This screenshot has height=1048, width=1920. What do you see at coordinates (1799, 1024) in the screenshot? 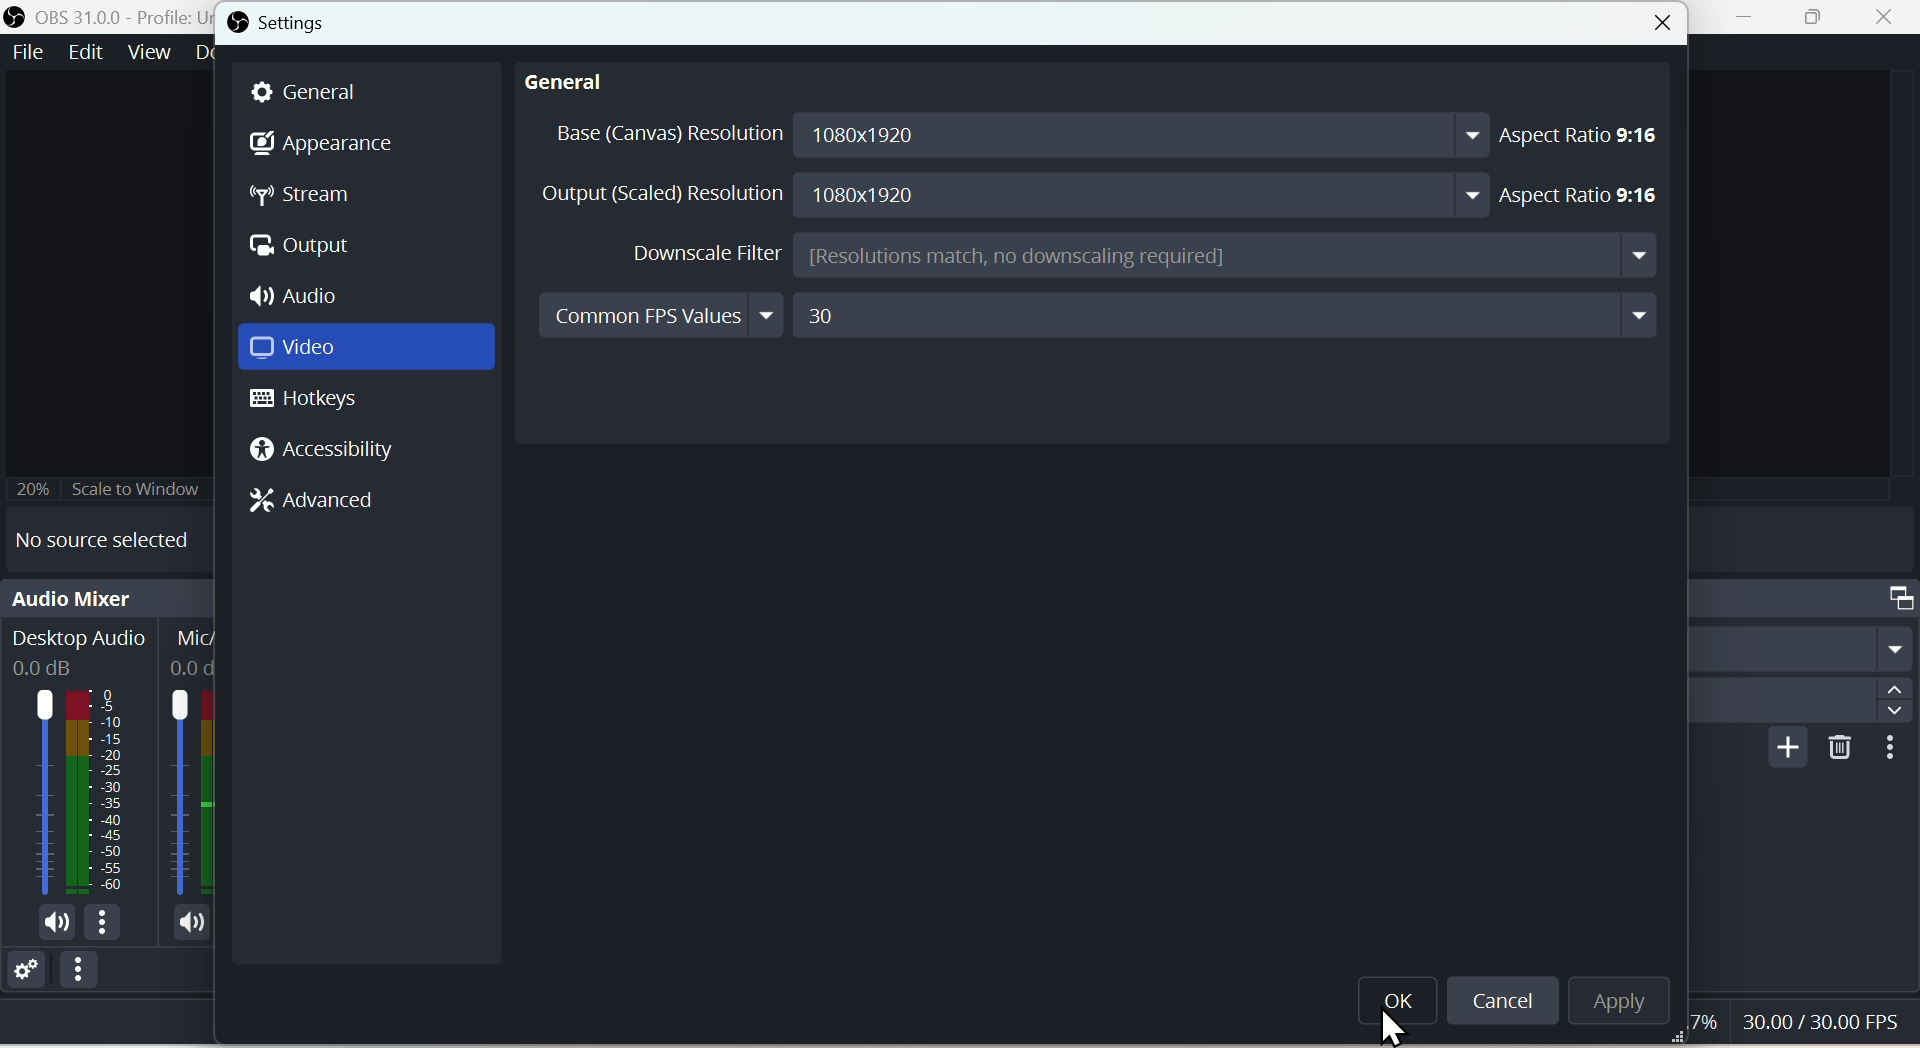
I see `cursor` at bounding box center [1799, 1024].